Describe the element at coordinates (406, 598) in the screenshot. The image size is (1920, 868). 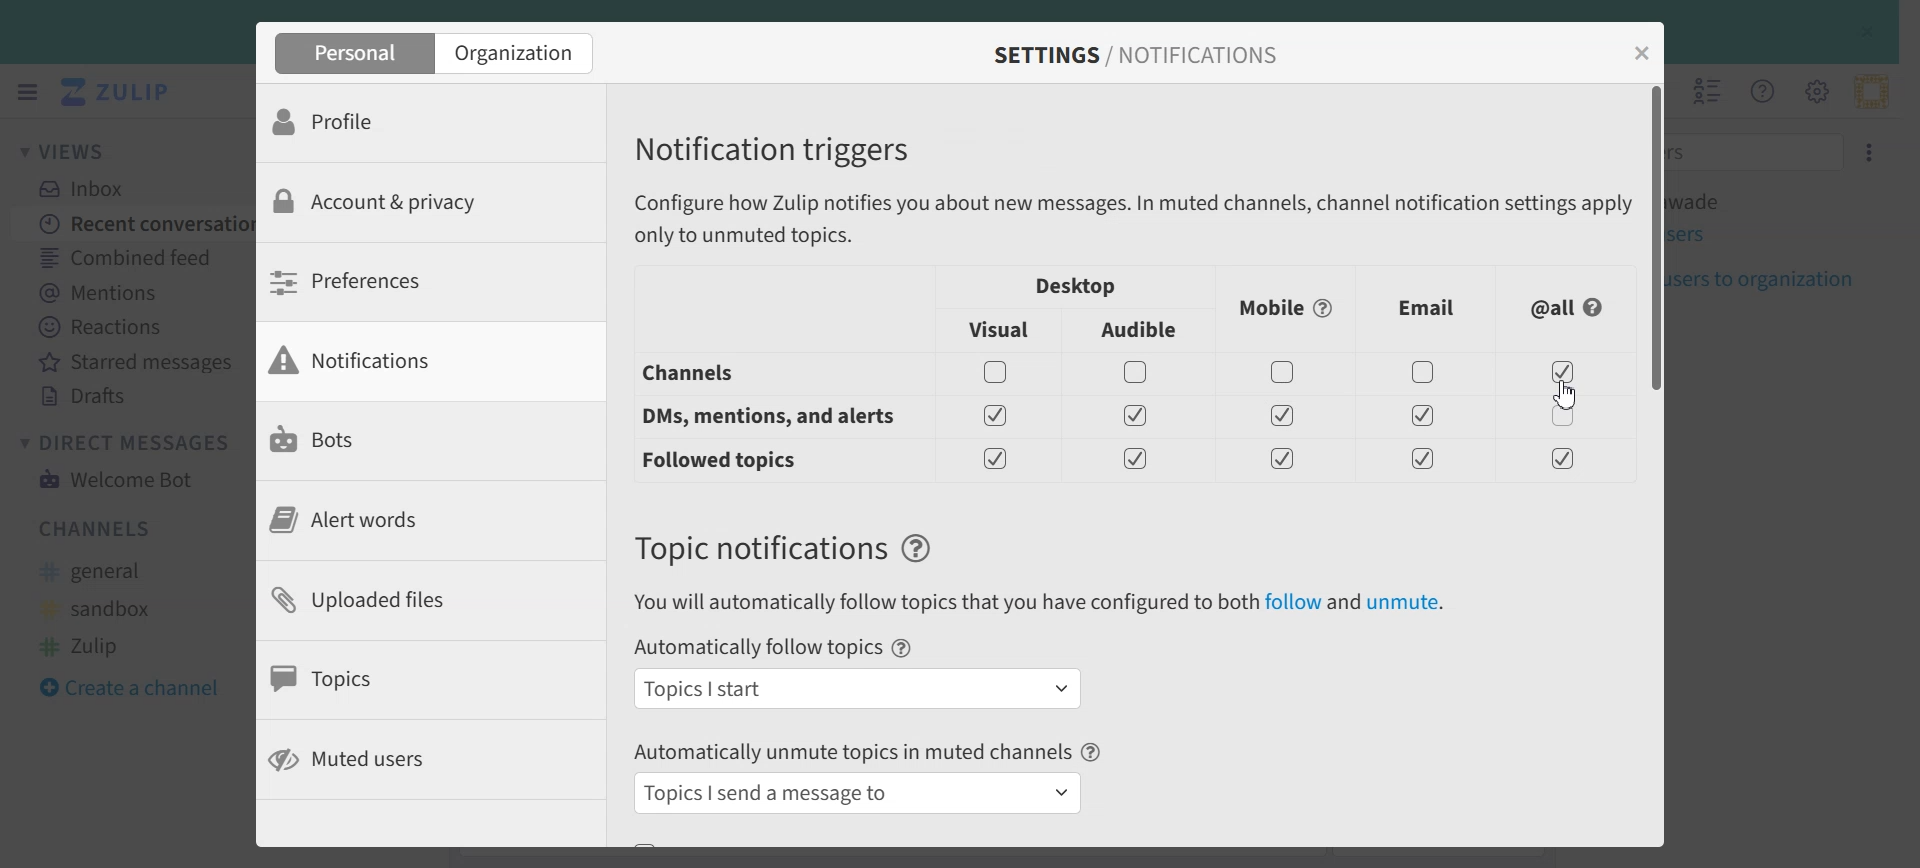
I see `Uploaded files` at that location.